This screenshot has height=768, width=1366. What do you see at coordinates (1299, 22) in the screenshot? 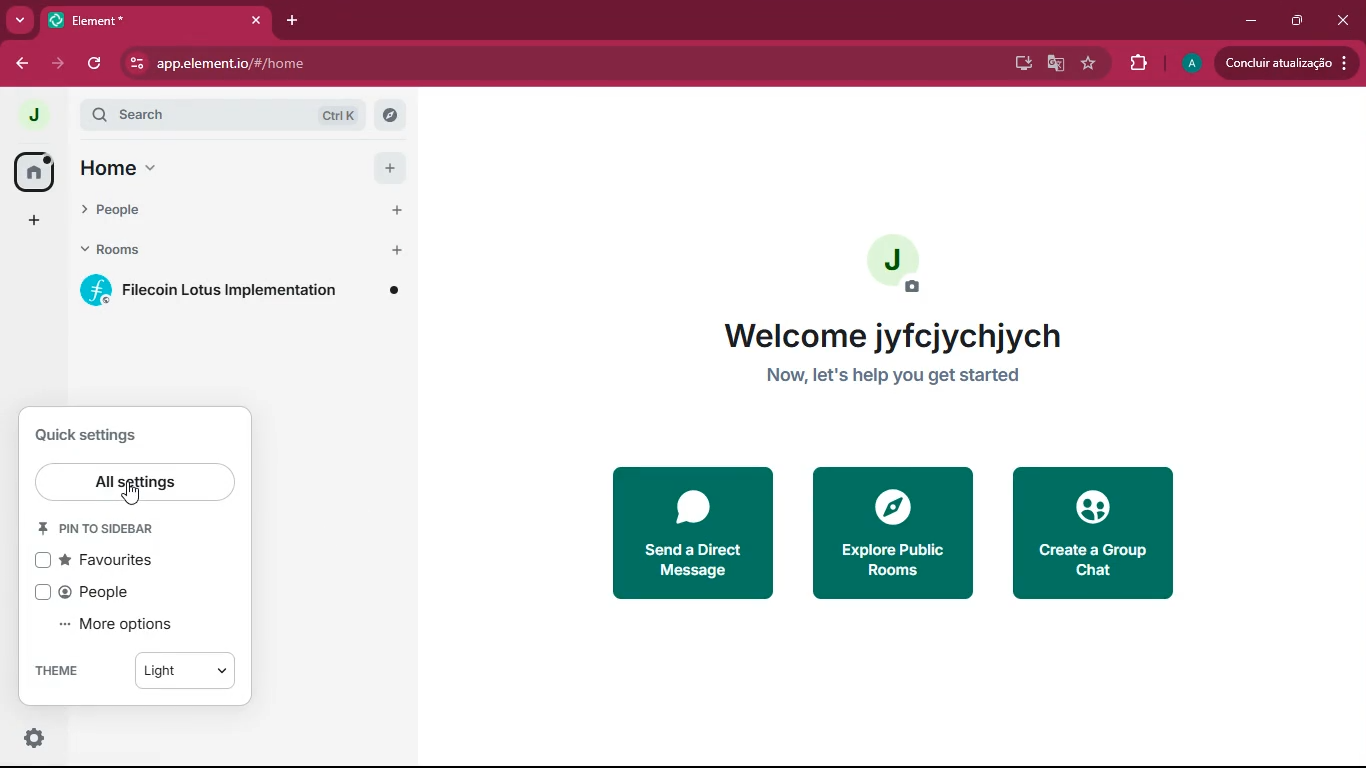
I see `maximize` at bounding box center [1299, 22].